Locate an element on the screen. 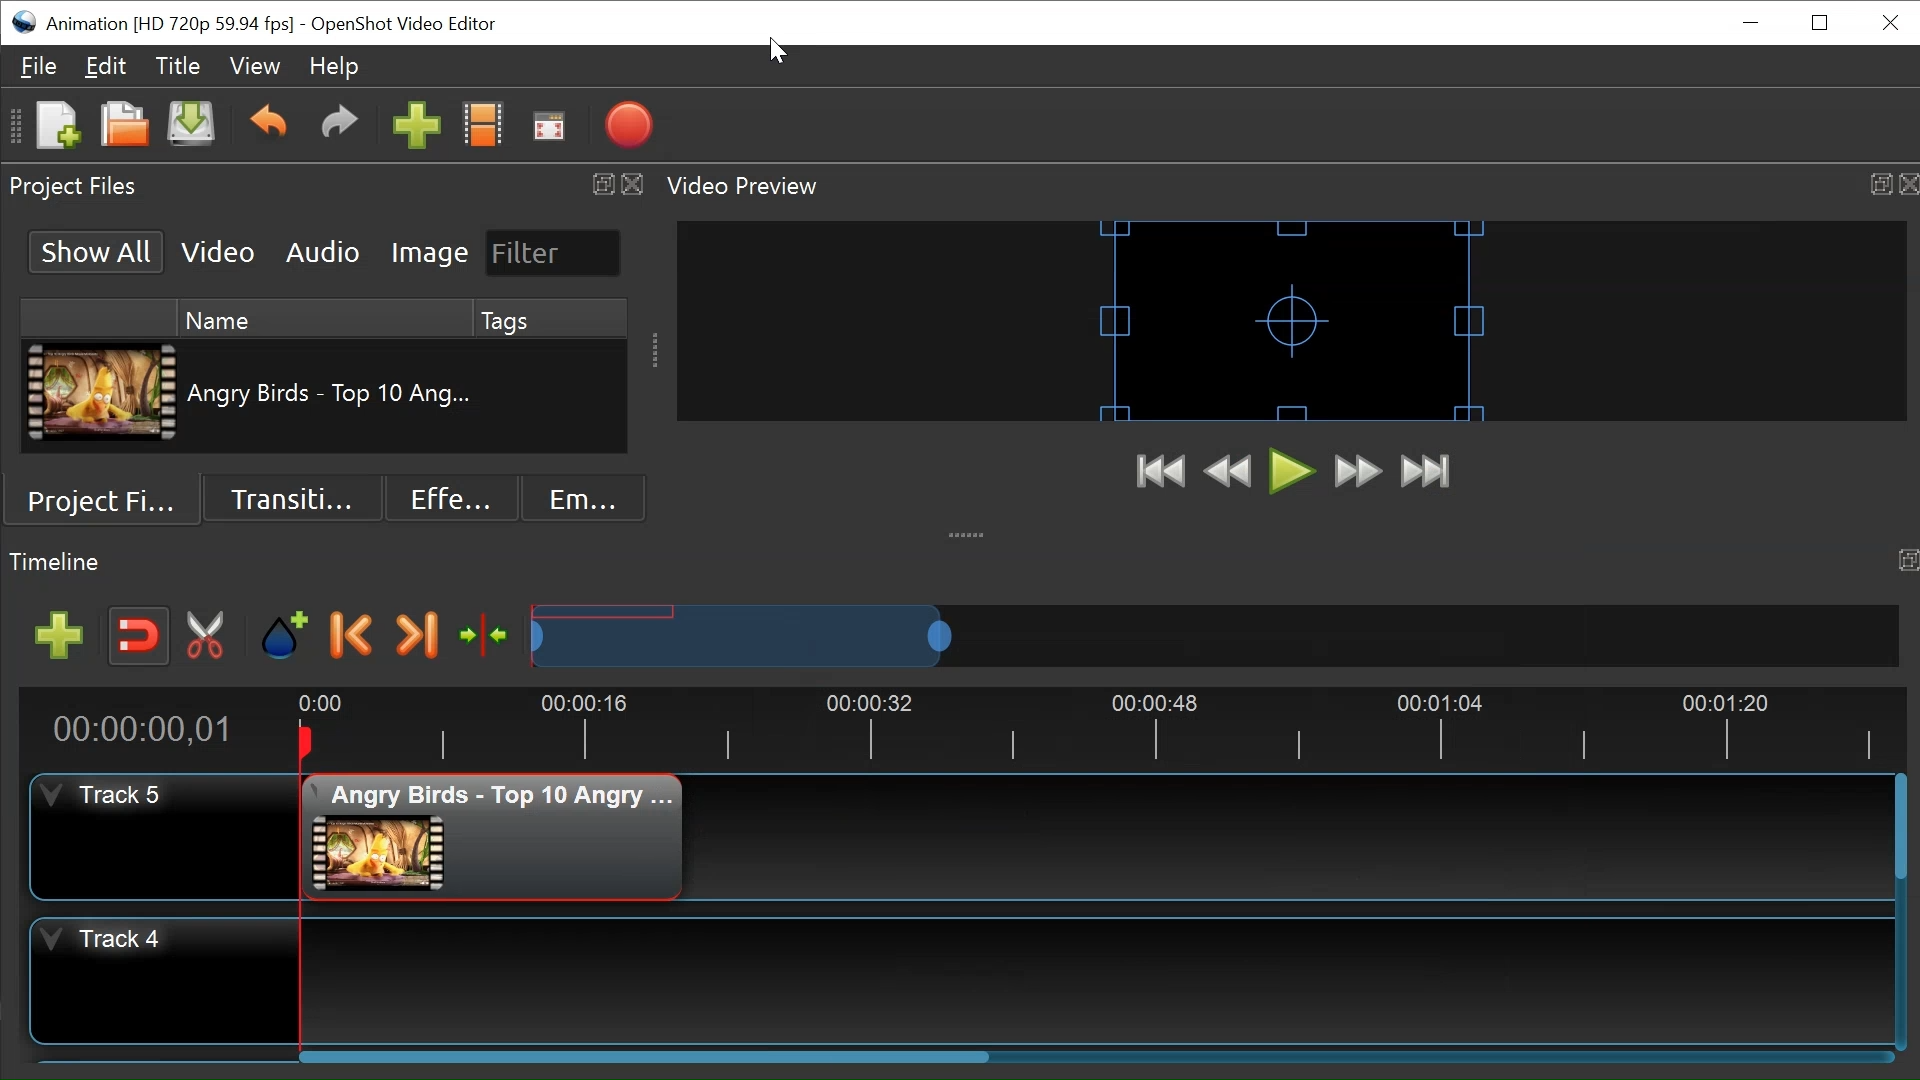 The image size is (1920, 1080). Add track is located at coordinates (58, 637).